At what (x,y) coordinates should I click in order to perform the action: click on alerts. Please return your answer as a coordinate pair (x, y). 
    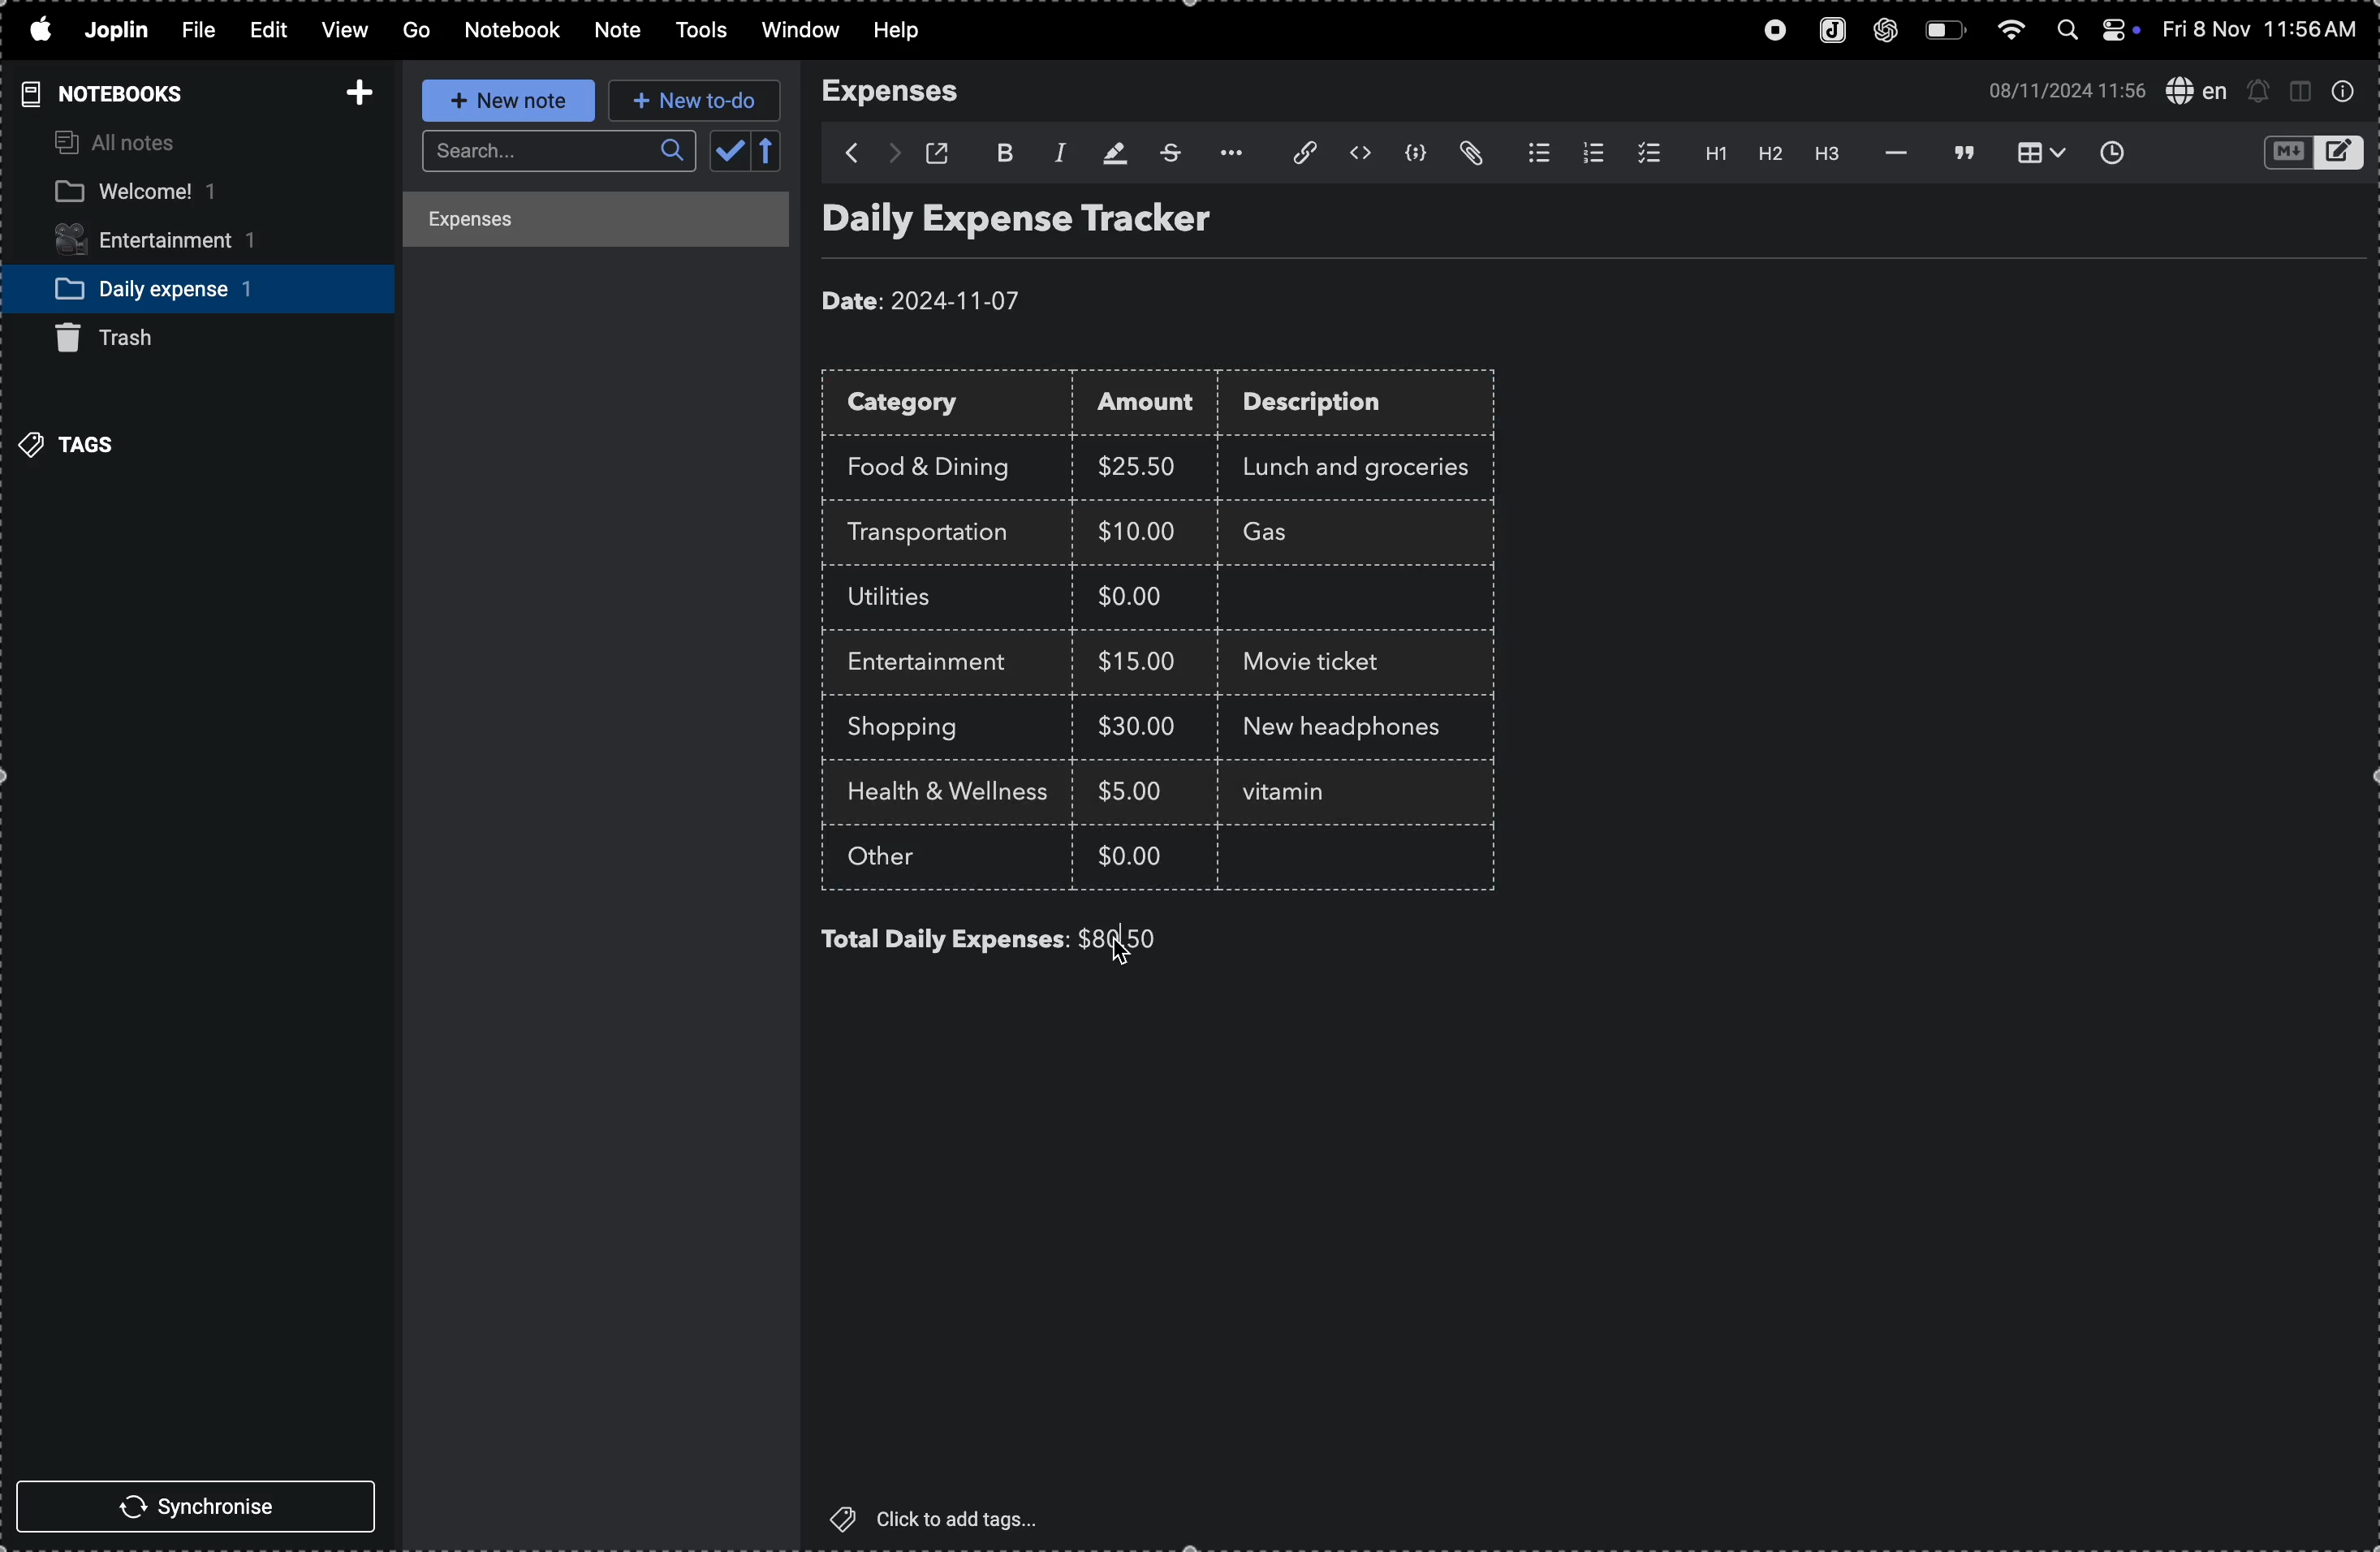
    Looking at the image, I should click on (2259, 90).